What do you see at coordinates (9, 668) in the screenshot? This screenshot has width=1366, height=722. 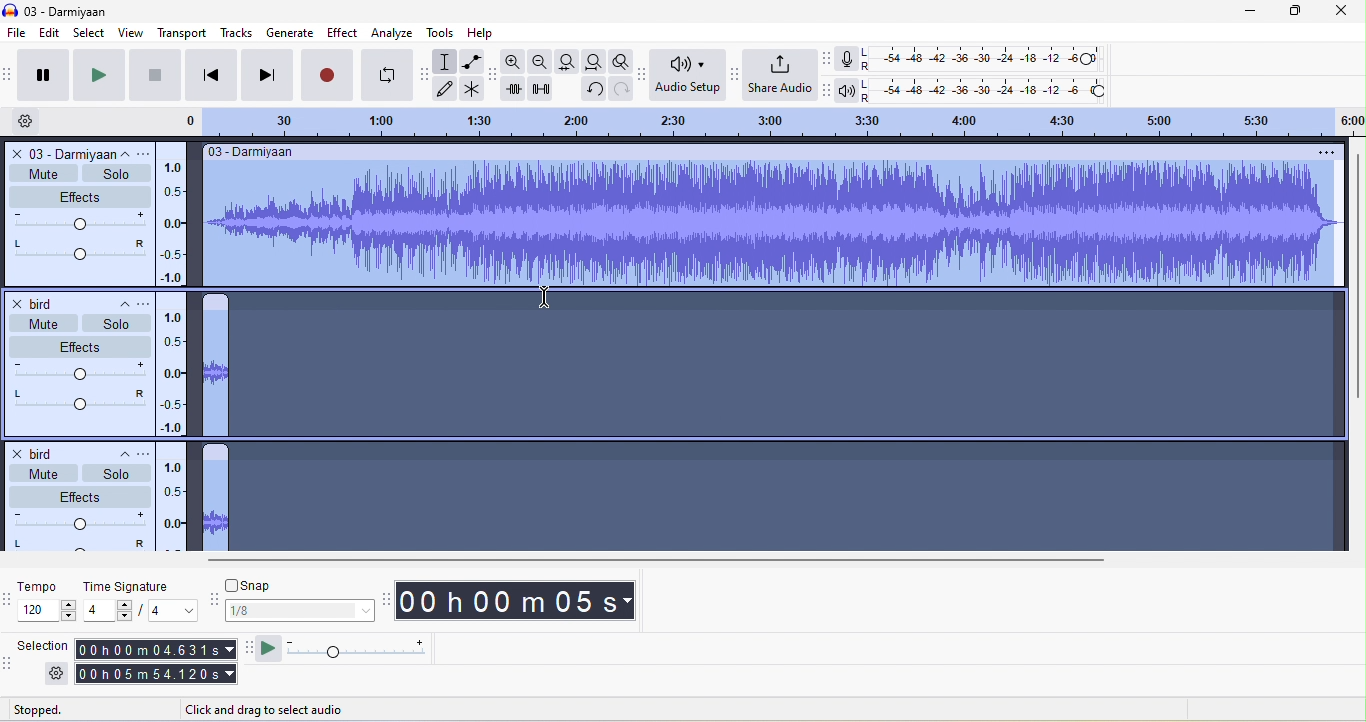 I see `audacity selection toolbar` at bounding box center [9, 668].